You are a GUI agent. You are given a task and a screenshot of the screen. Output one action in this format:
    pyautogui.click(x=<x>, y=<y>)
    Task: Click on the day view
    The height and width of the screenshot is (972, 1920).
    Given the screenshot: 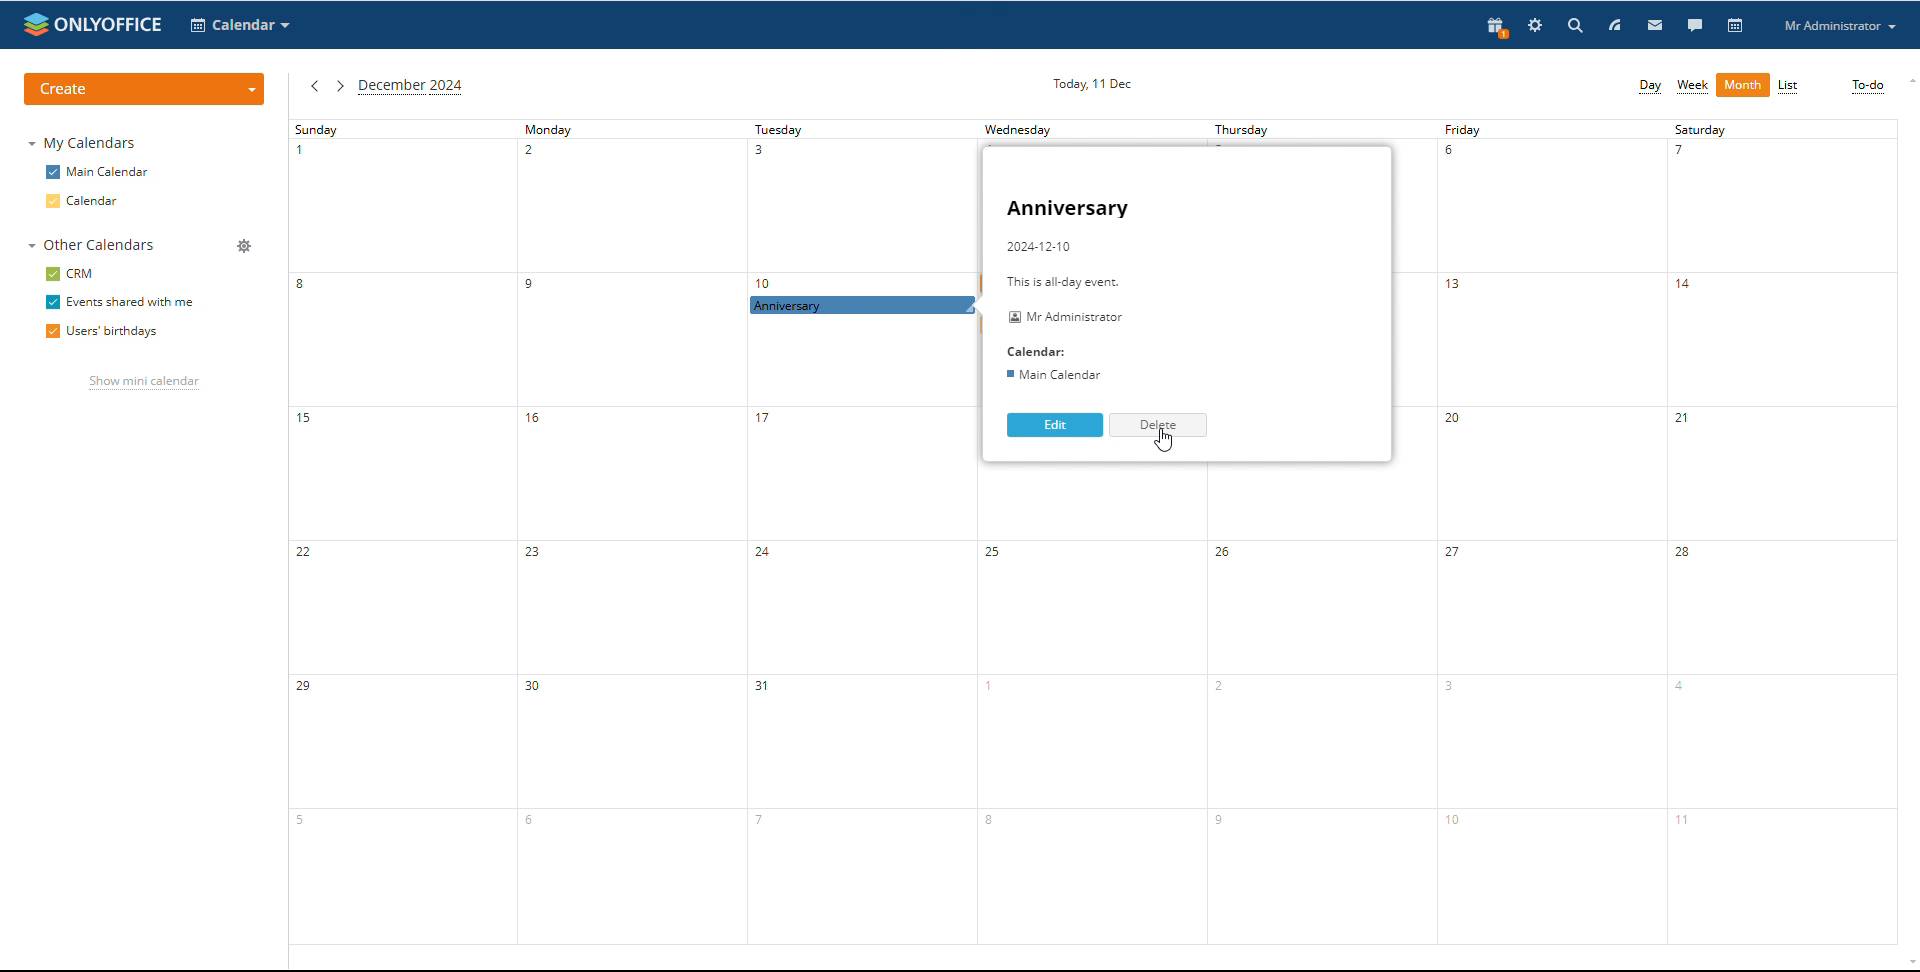 What is the action you would take?
    pyautogui.click(x=1649, y=88)
    